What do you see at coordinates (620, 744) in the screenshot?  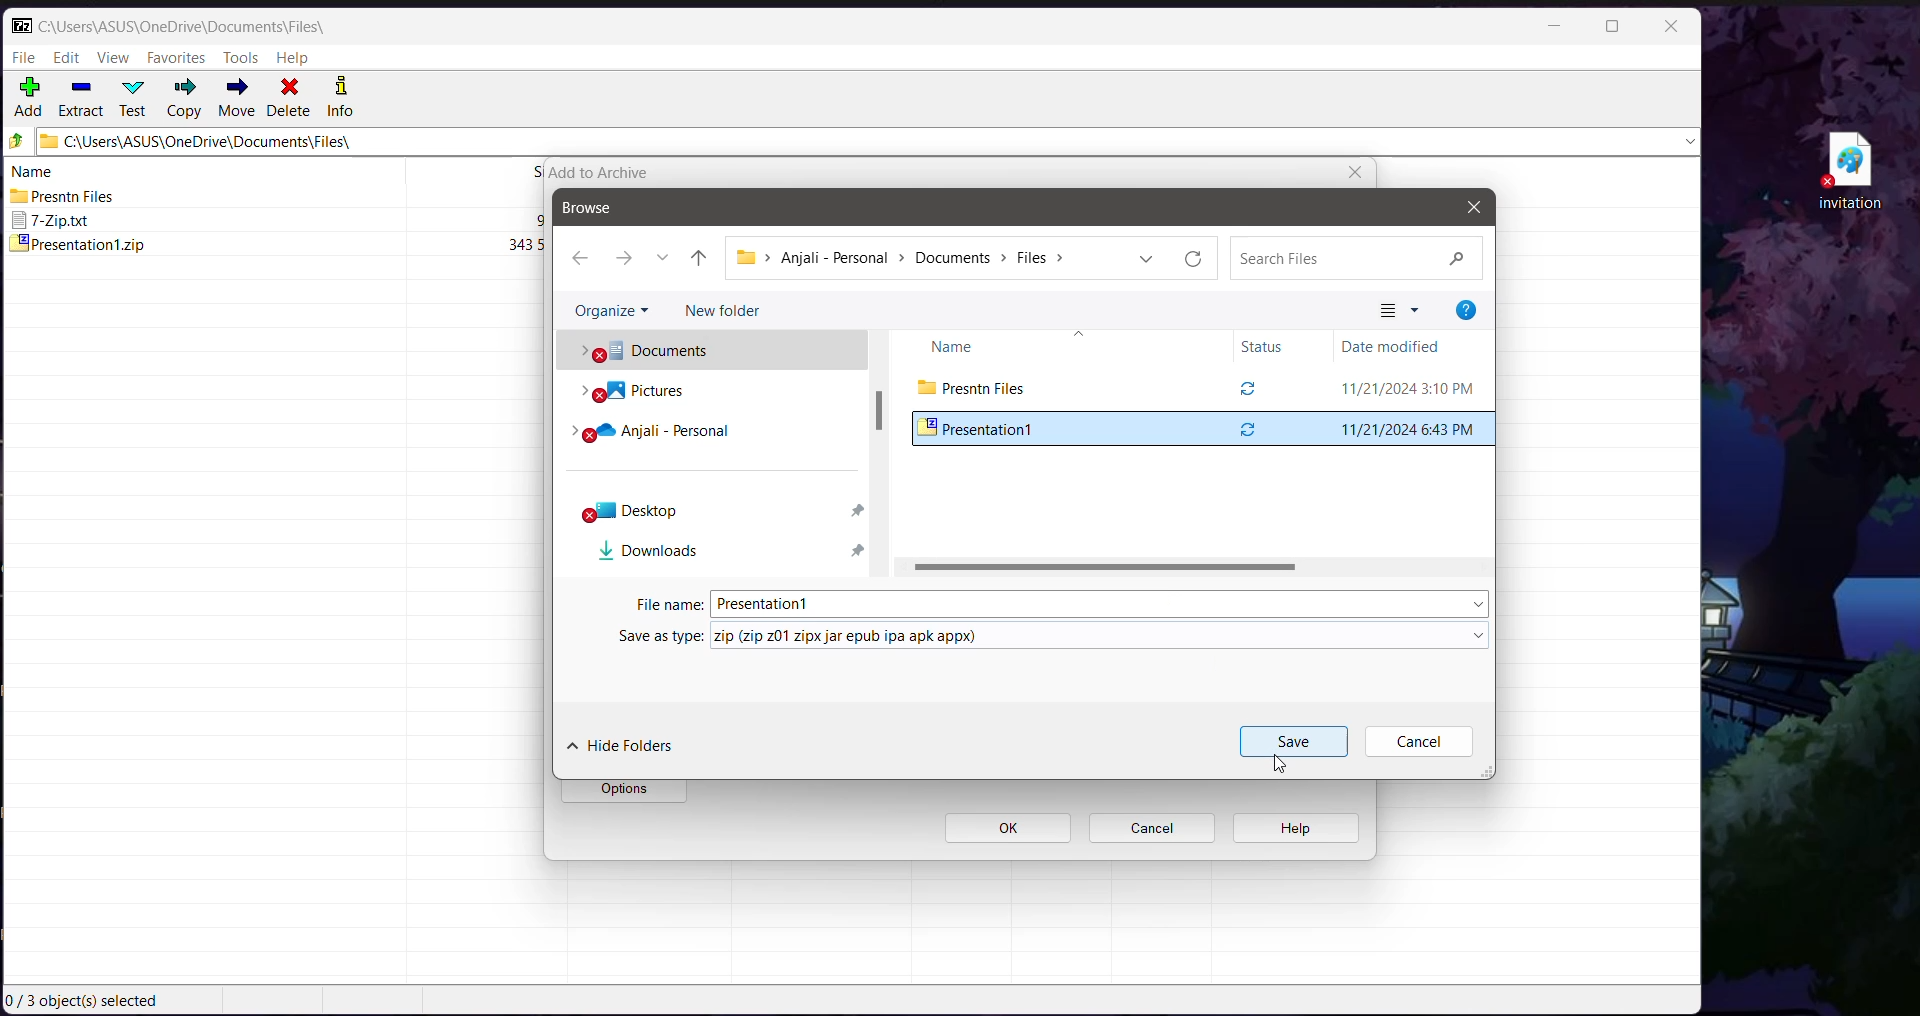 I see `Hide Folders` at bounding box center [620, 744].